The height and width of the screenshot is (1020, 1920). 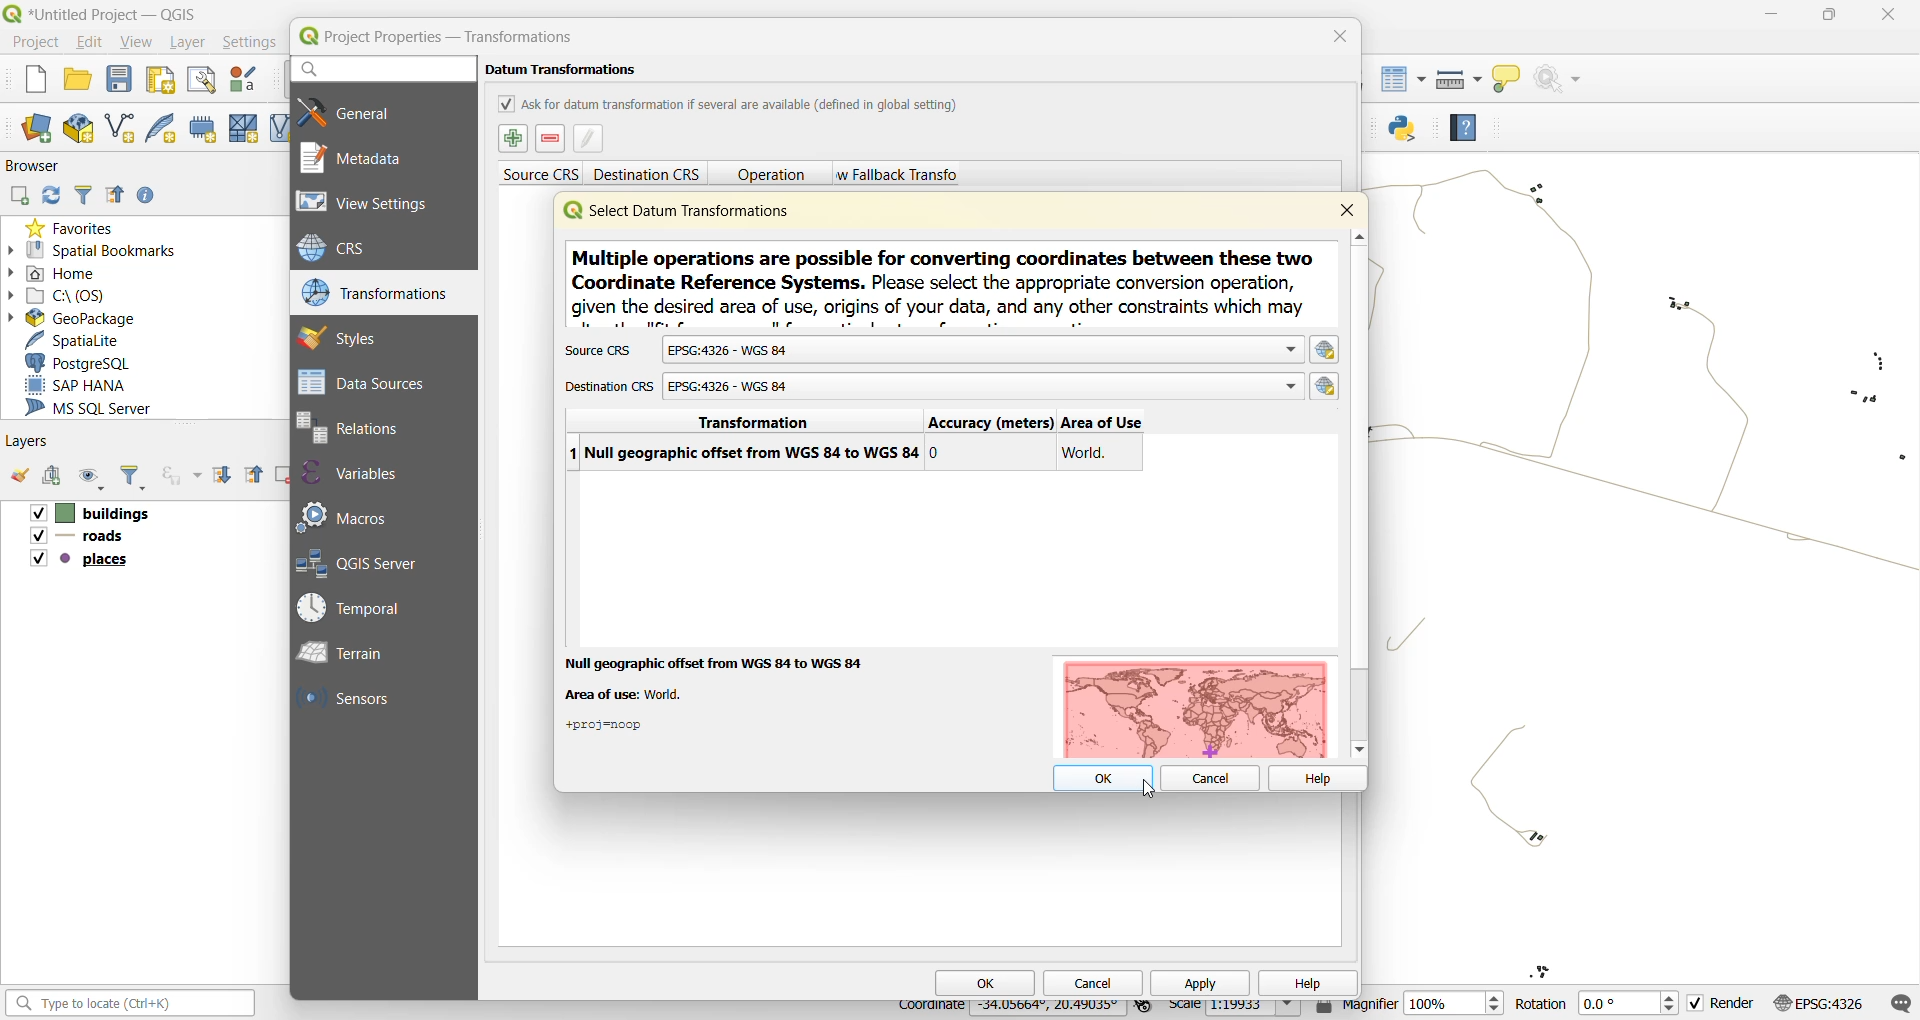 I want to click on toggle extents, so click(x=1146, y=1009).